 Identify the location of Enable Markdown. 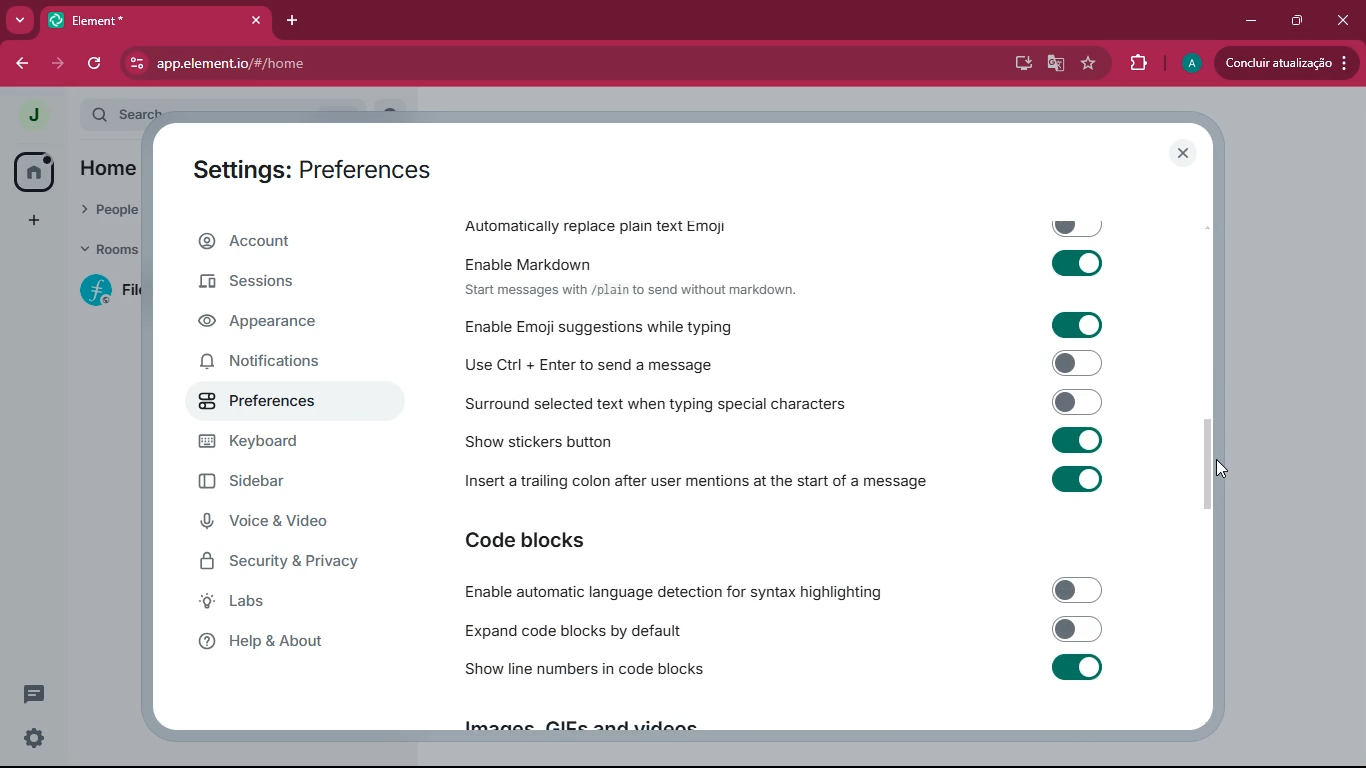
(789, 261).